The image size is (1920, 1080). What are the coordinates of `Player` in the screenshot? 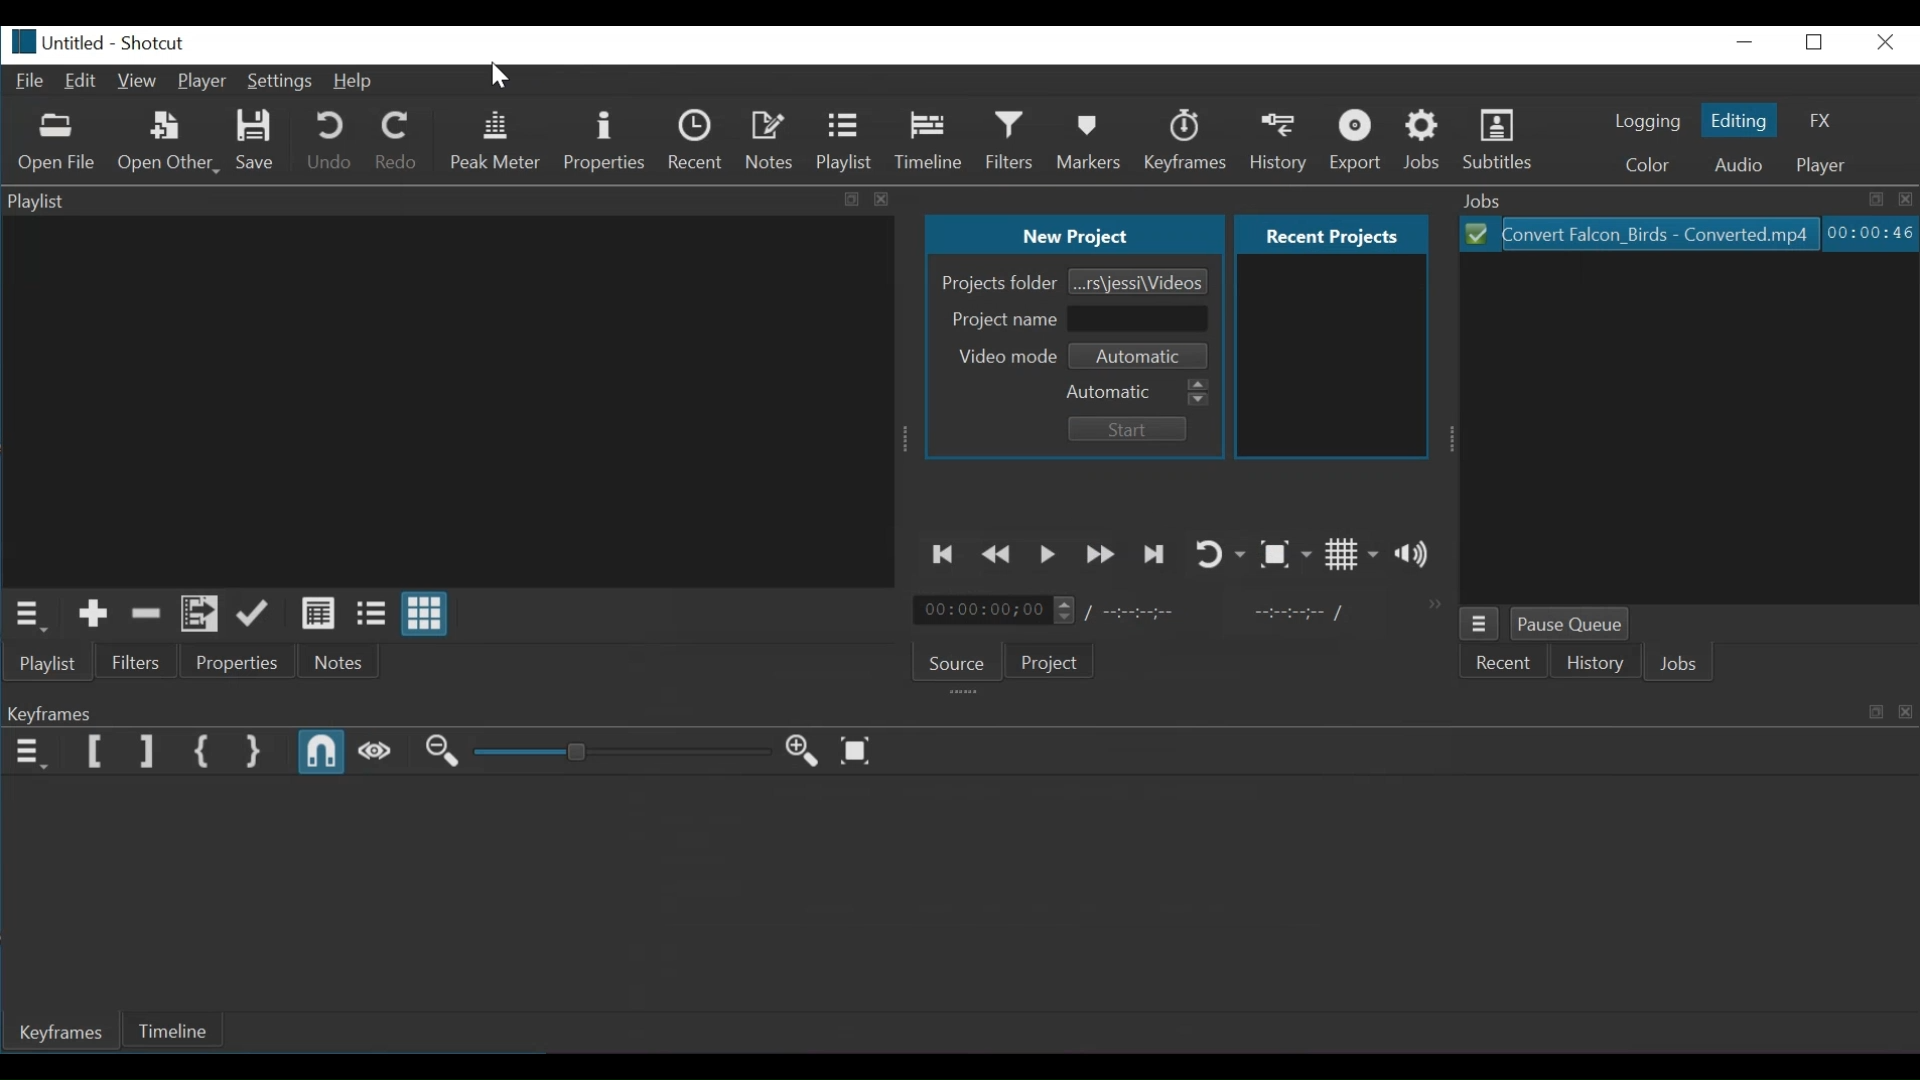 It's located at (1823, 166).